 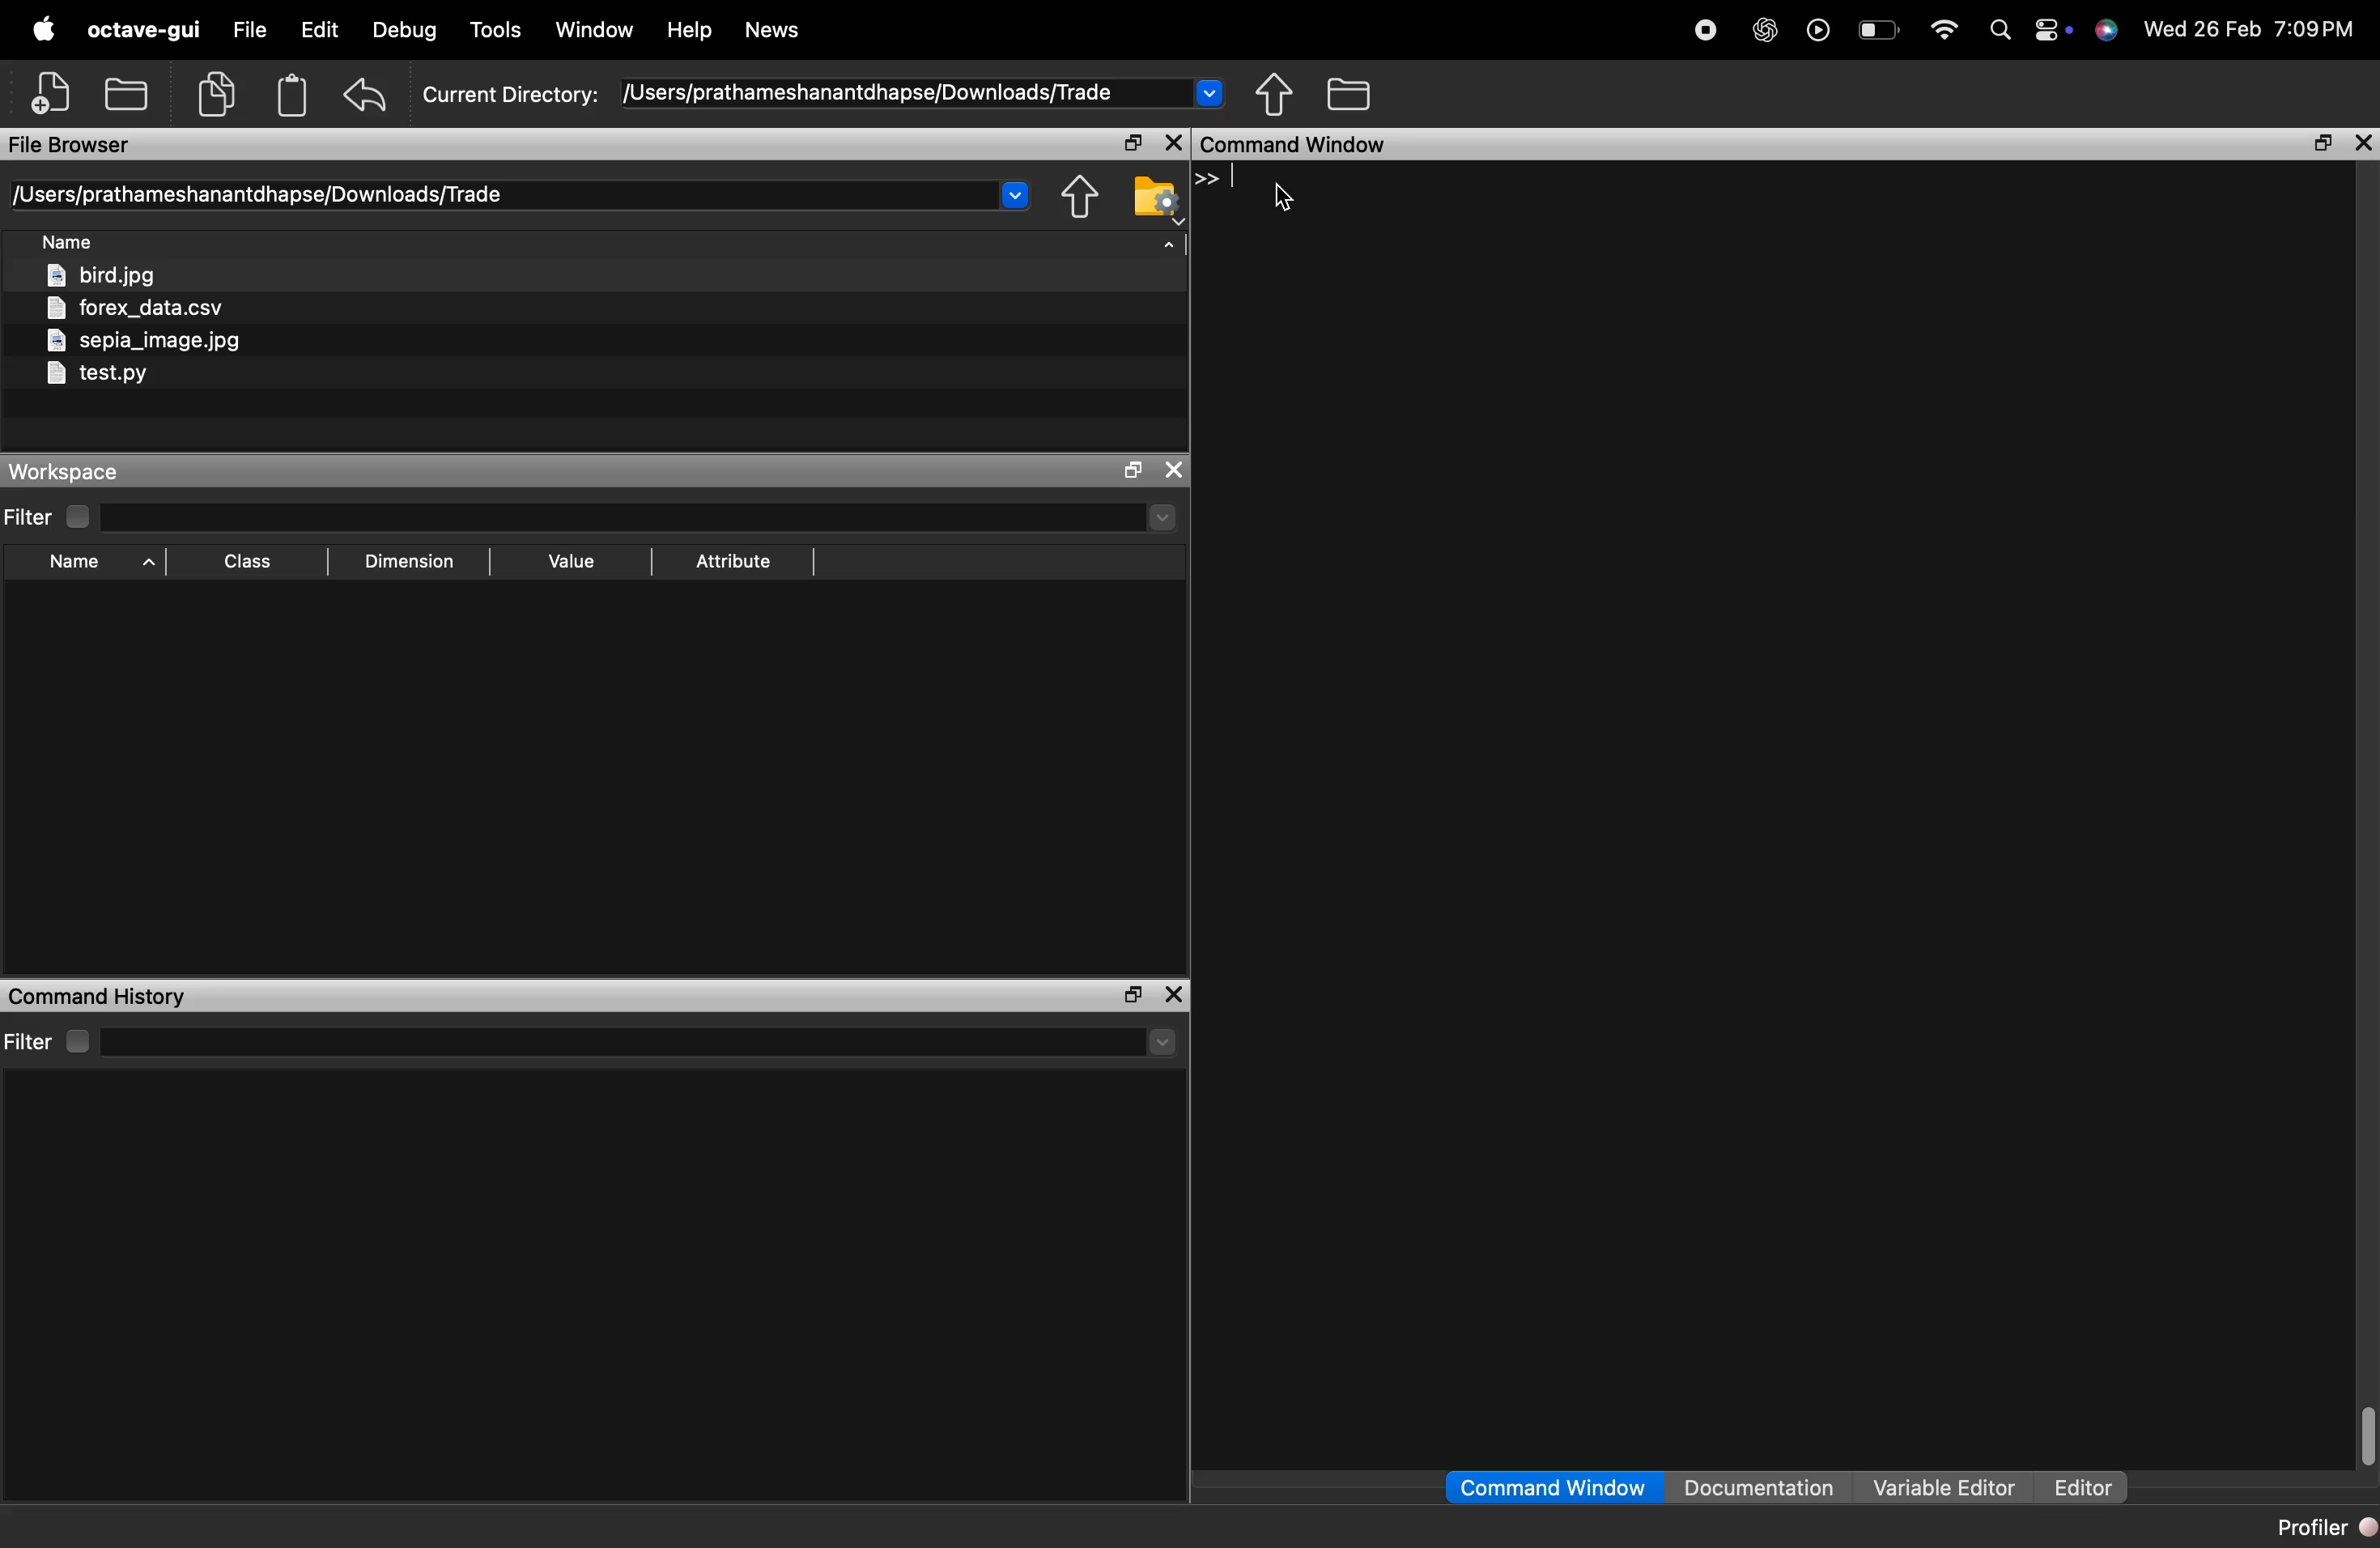 I want to click on Debug, so click(x=404, y=30).